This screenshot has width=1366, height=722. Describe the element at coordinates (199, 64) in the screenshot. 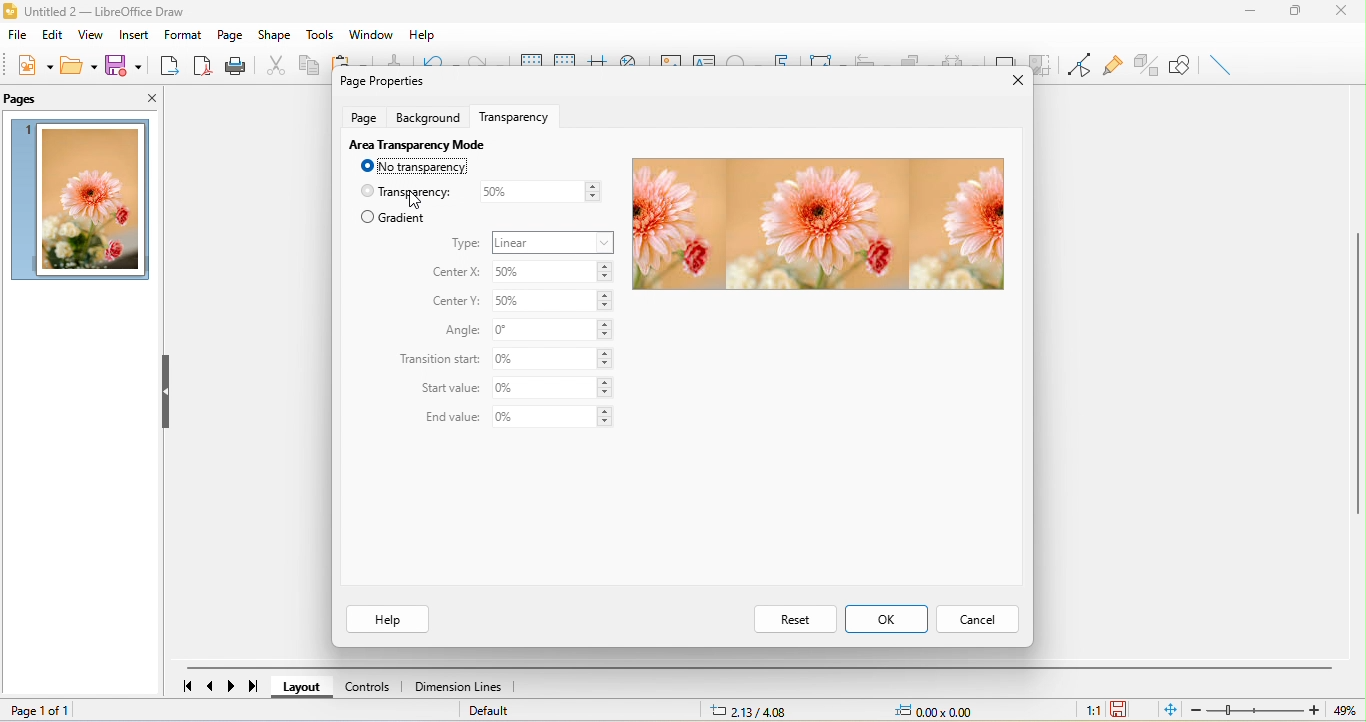

I see `export directly as pdf` at that location.